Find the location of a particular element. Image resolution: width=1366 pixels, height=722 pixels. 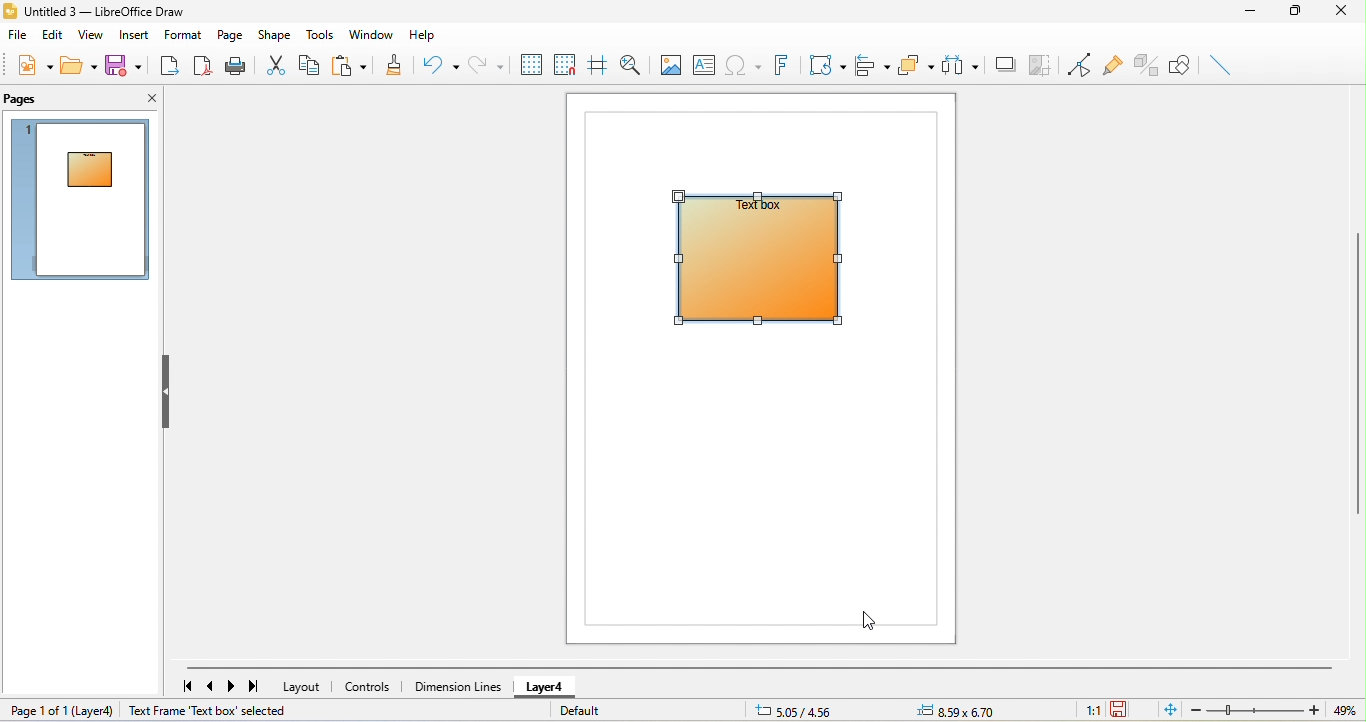

copy is located at coordinates (310, 65).